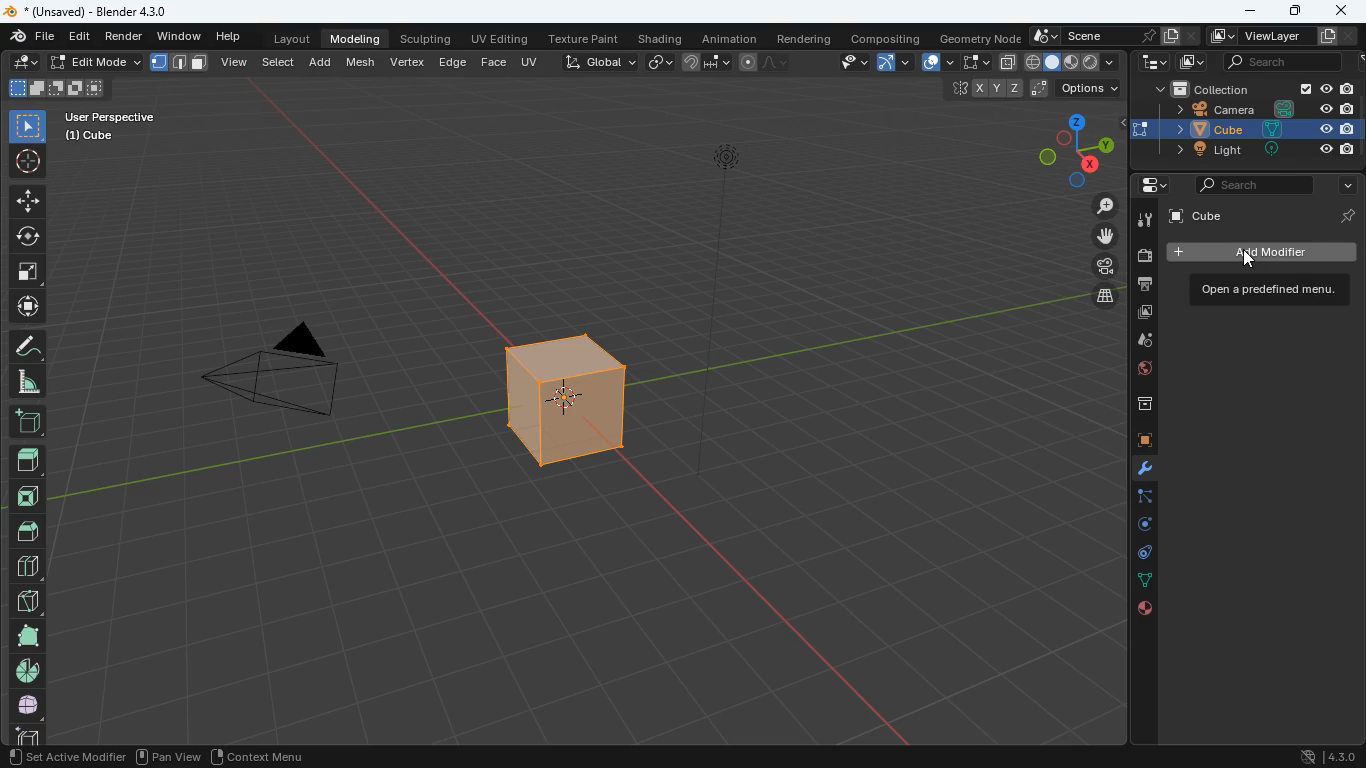 The width and height of the screenshot is (1366, 768). What do you see at coordinates (361, 38) in the screenshot?
I see `modeling` at bounding box center [361, 38].